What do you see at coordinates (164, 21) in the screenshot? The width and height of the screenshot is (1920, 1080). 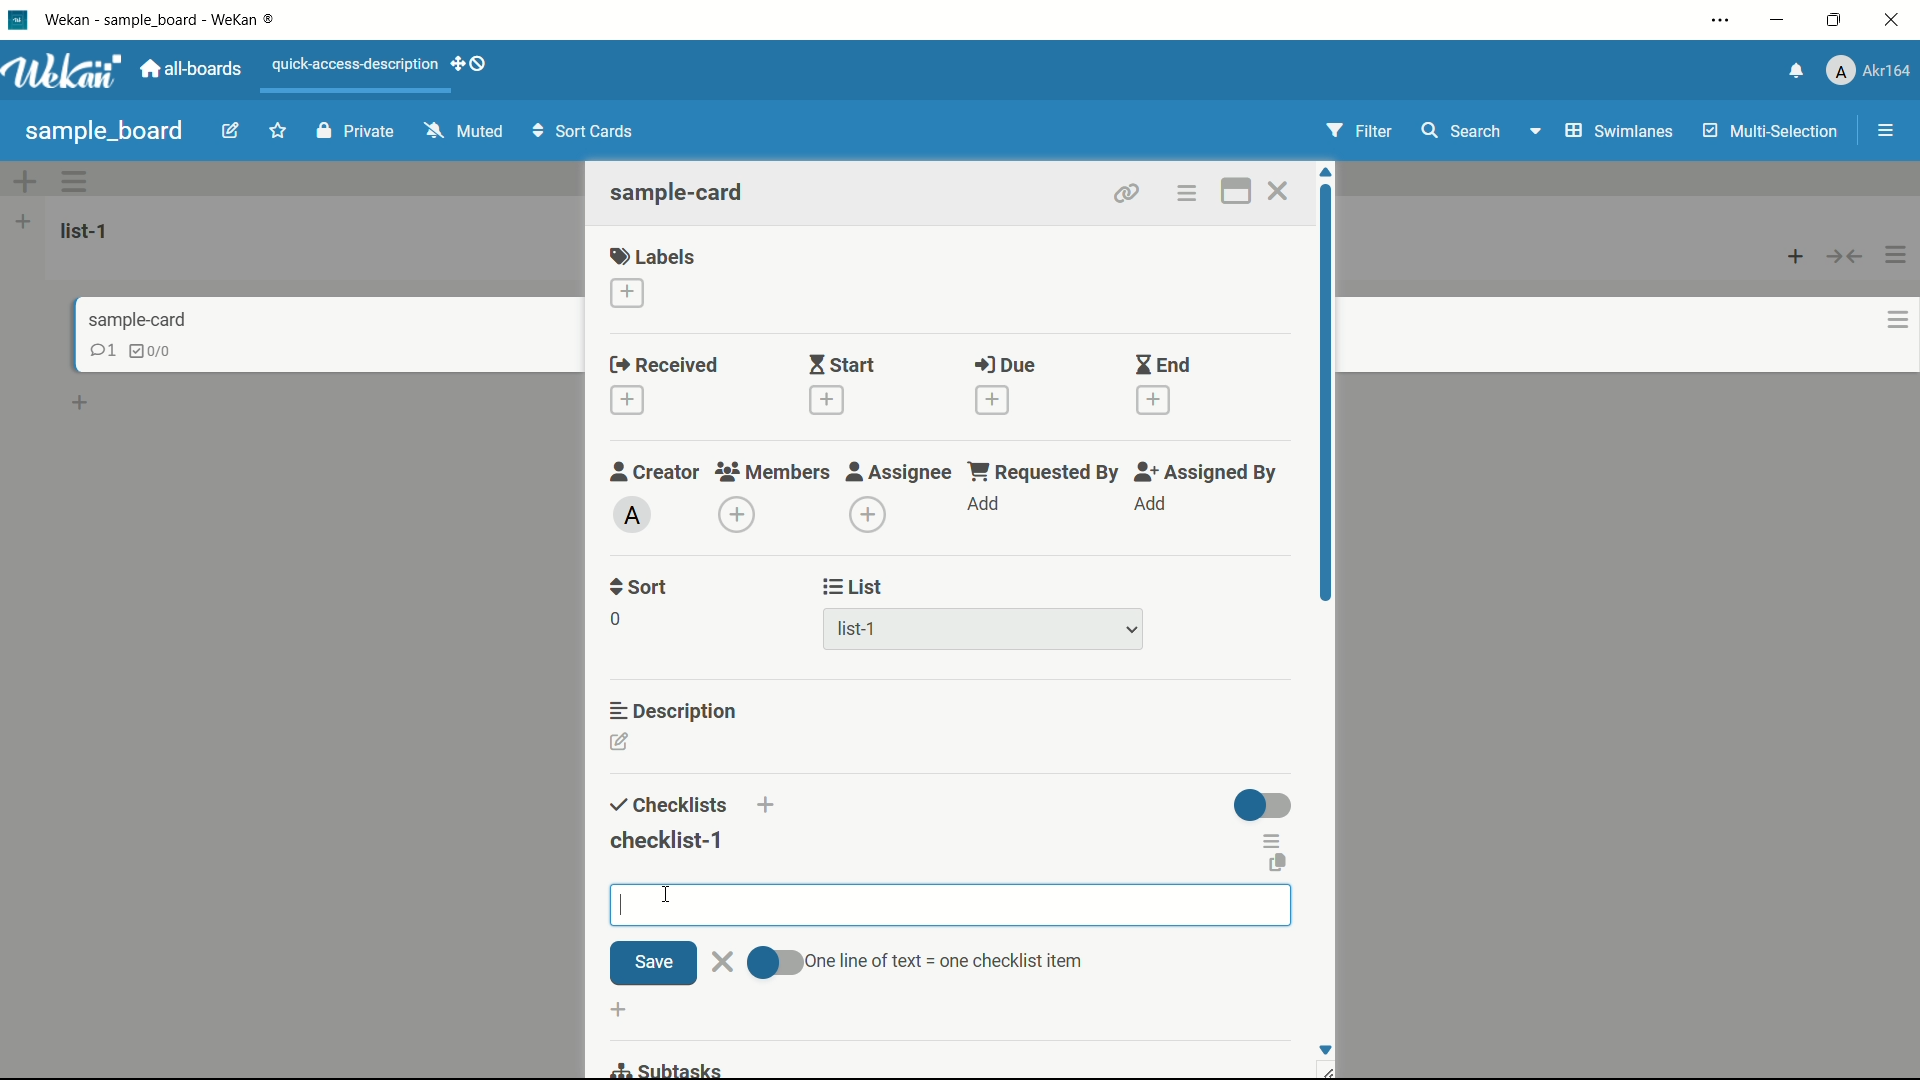 I see `app name` at bounding box center [164, 21].